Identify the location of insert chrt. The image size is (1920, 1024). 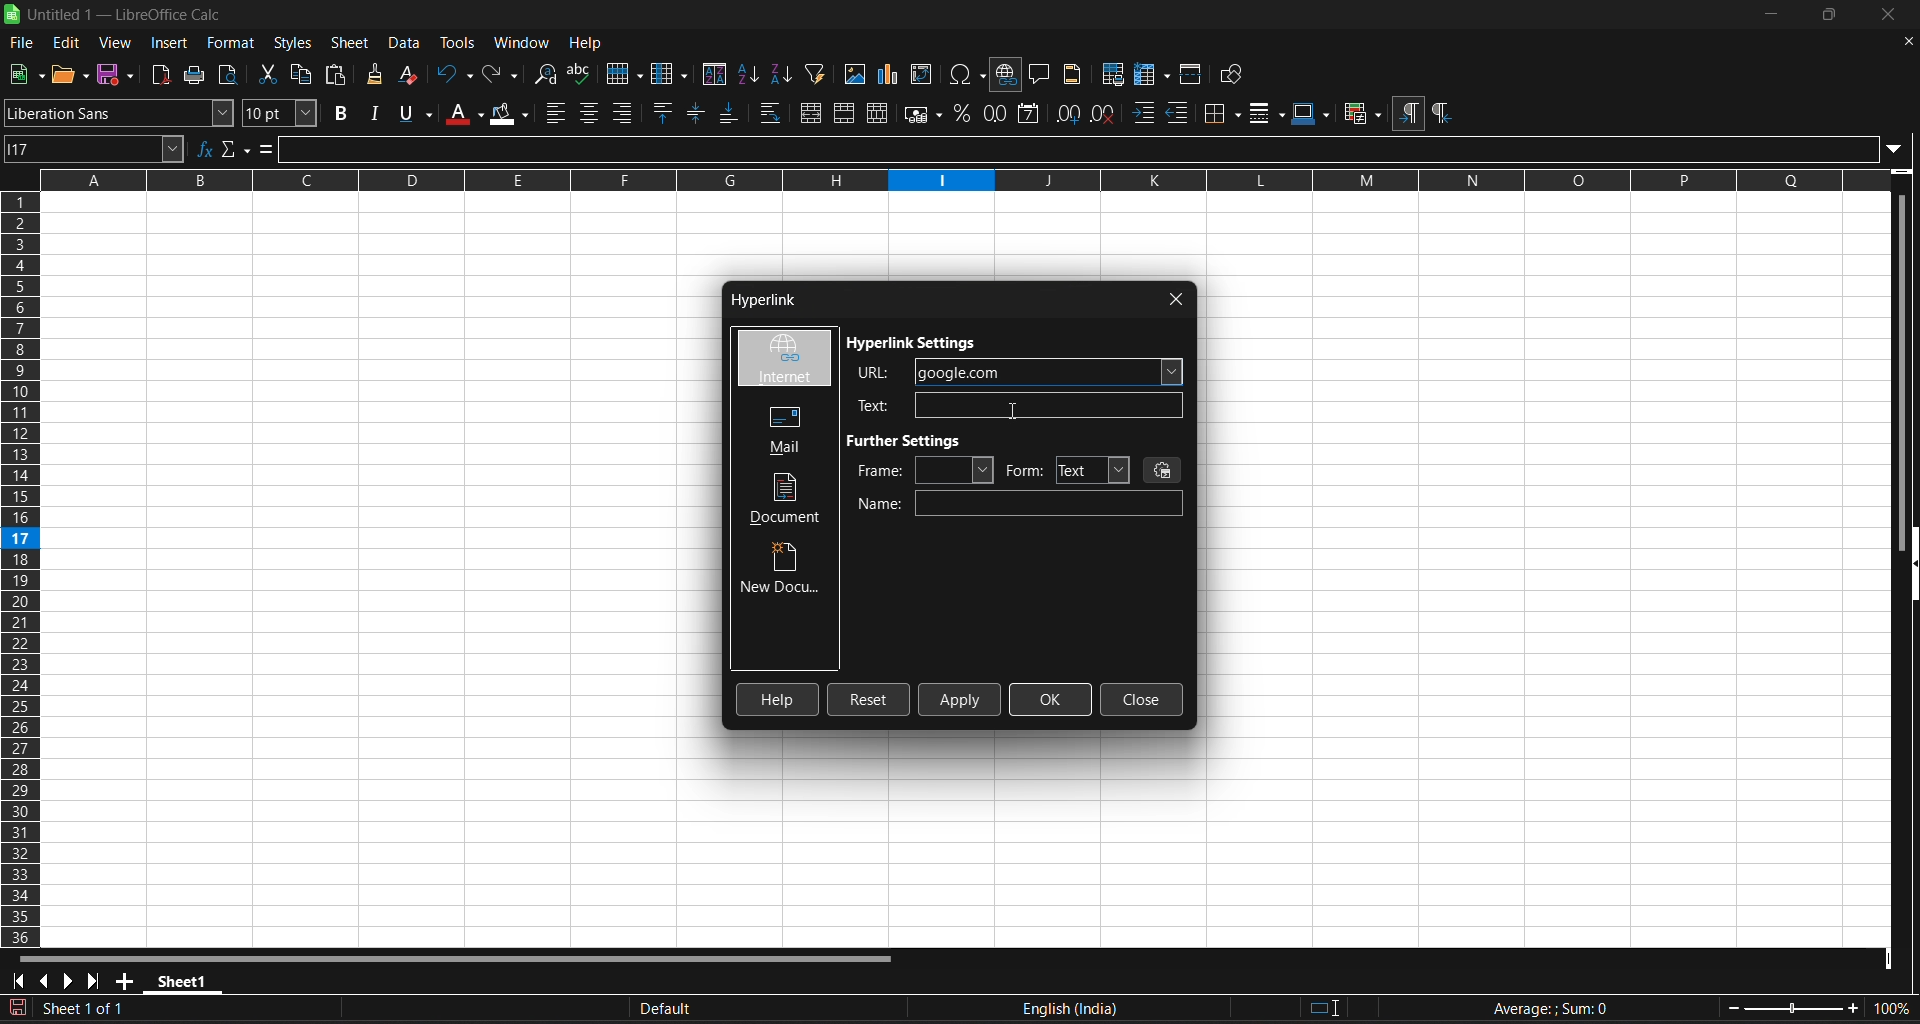
(893, 74).